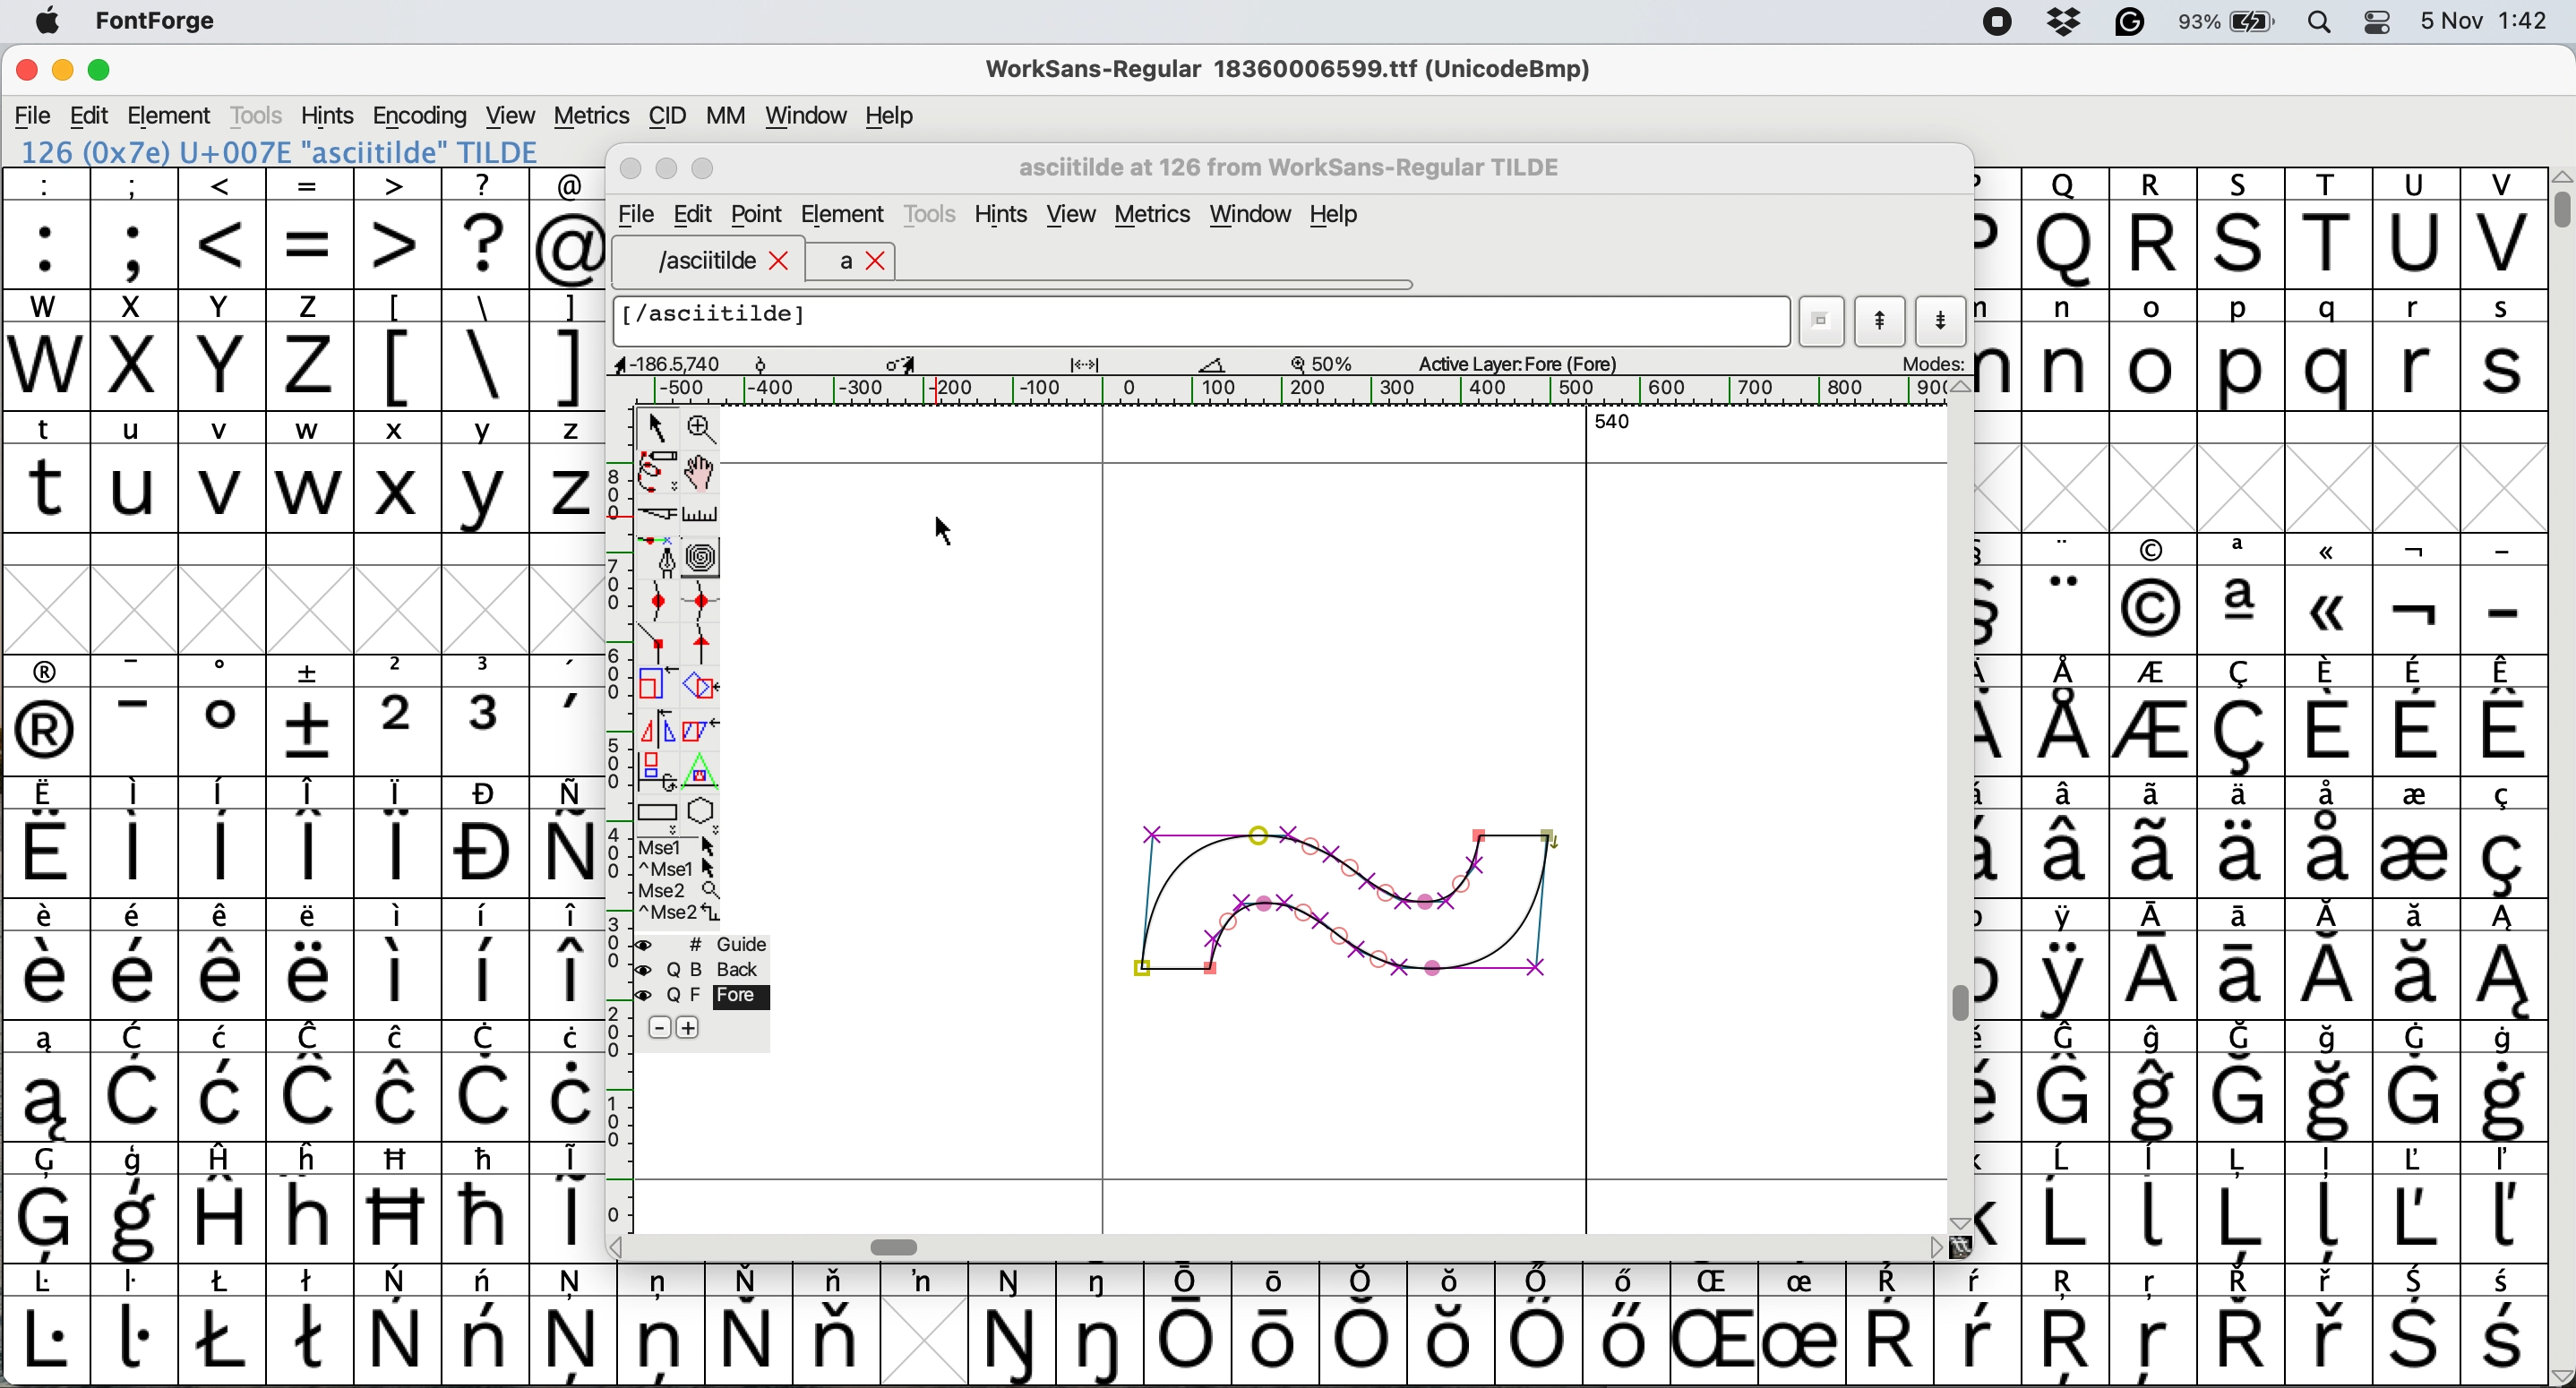  Describe the element at coordinates (60, 72) in the screenshot. I see `minimise` at that location.